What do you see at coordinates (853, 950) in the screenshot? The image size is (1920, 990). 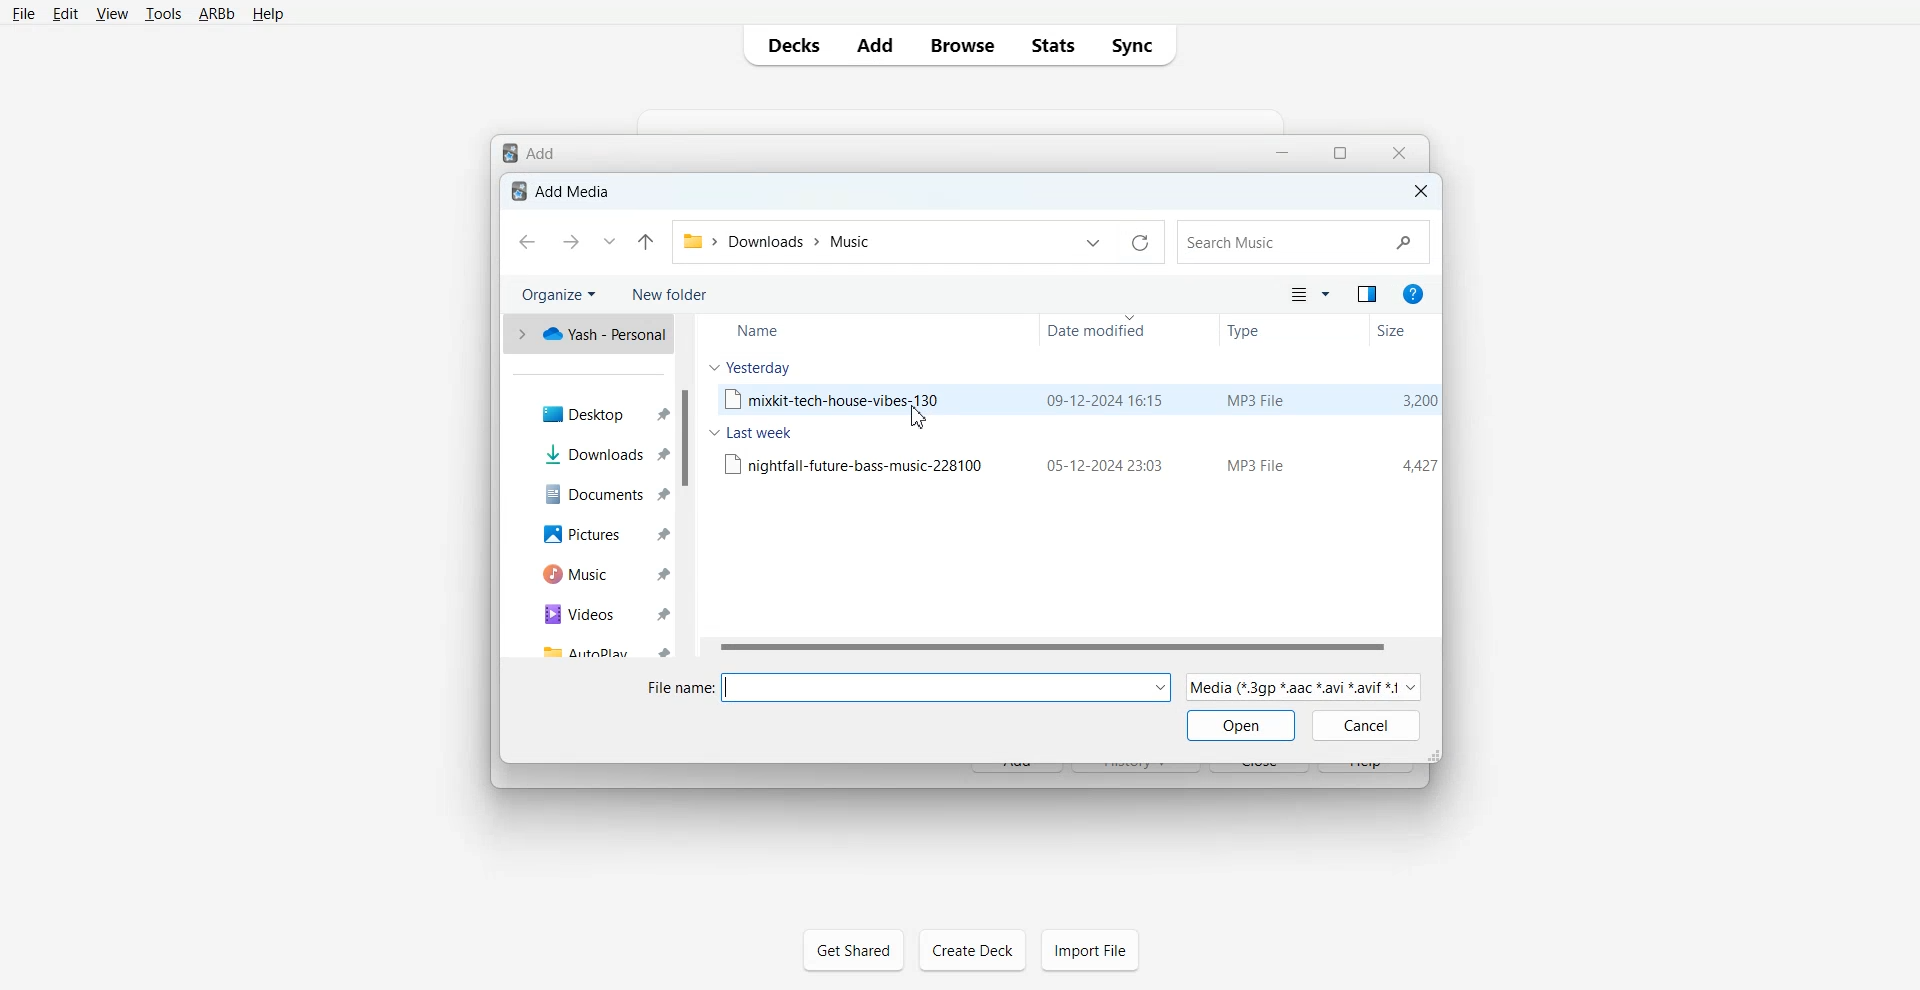 I see `Get Shared` at bounding box center [853, 950].